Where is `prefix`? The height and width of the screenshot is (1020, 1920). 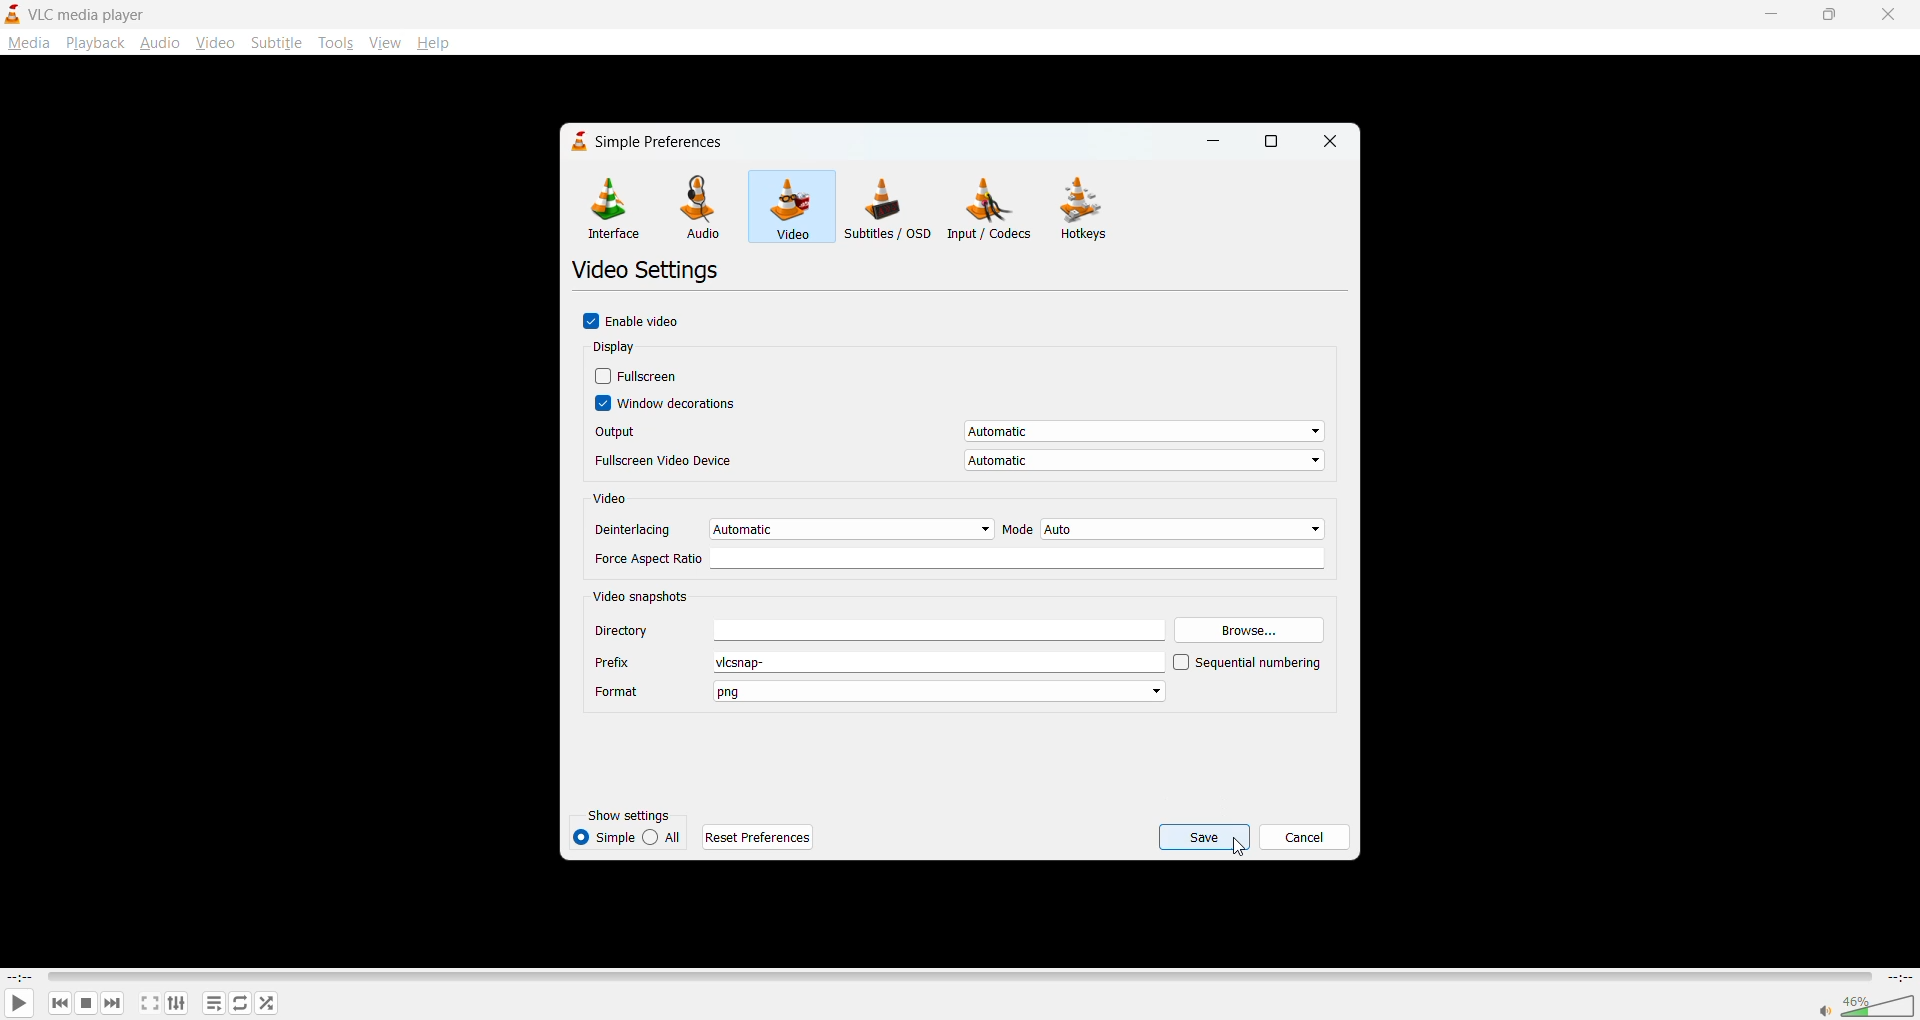
prefix is located at coordinates (877, 663).